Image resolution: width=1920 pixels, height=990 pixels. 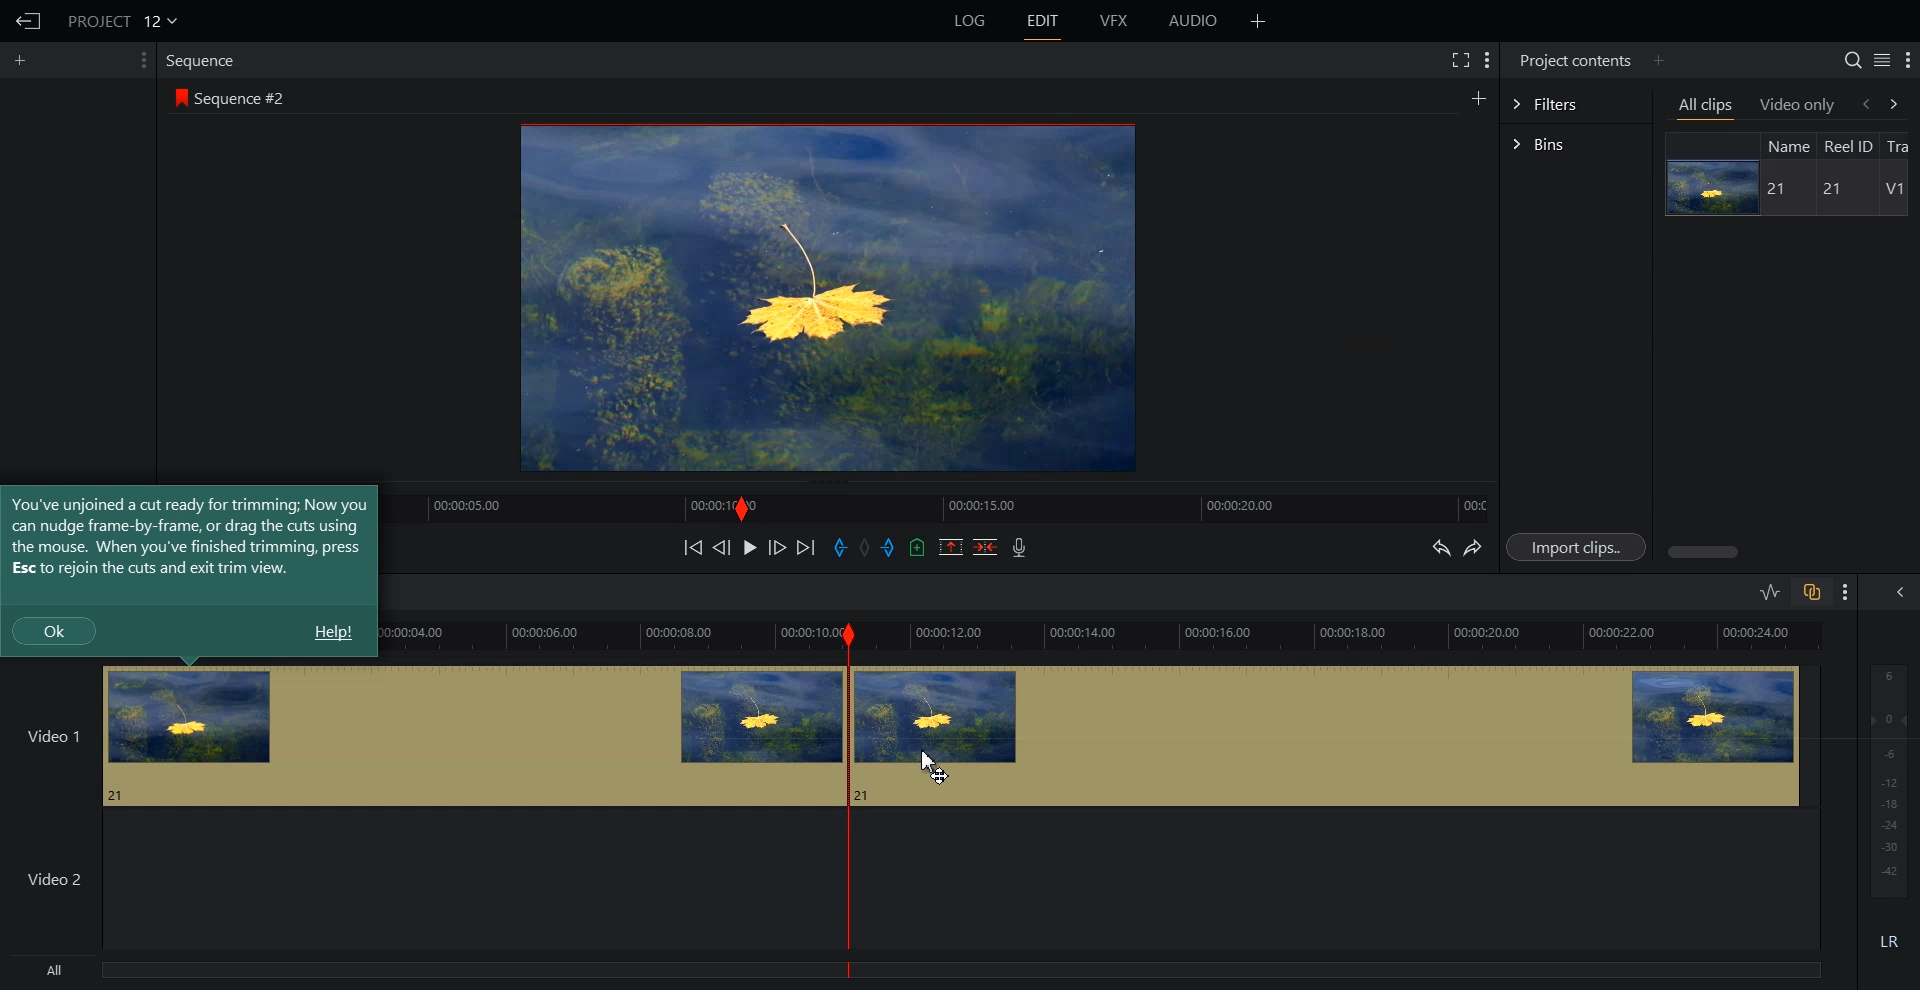 I want to click on Delete, so click(x=985, y=546).